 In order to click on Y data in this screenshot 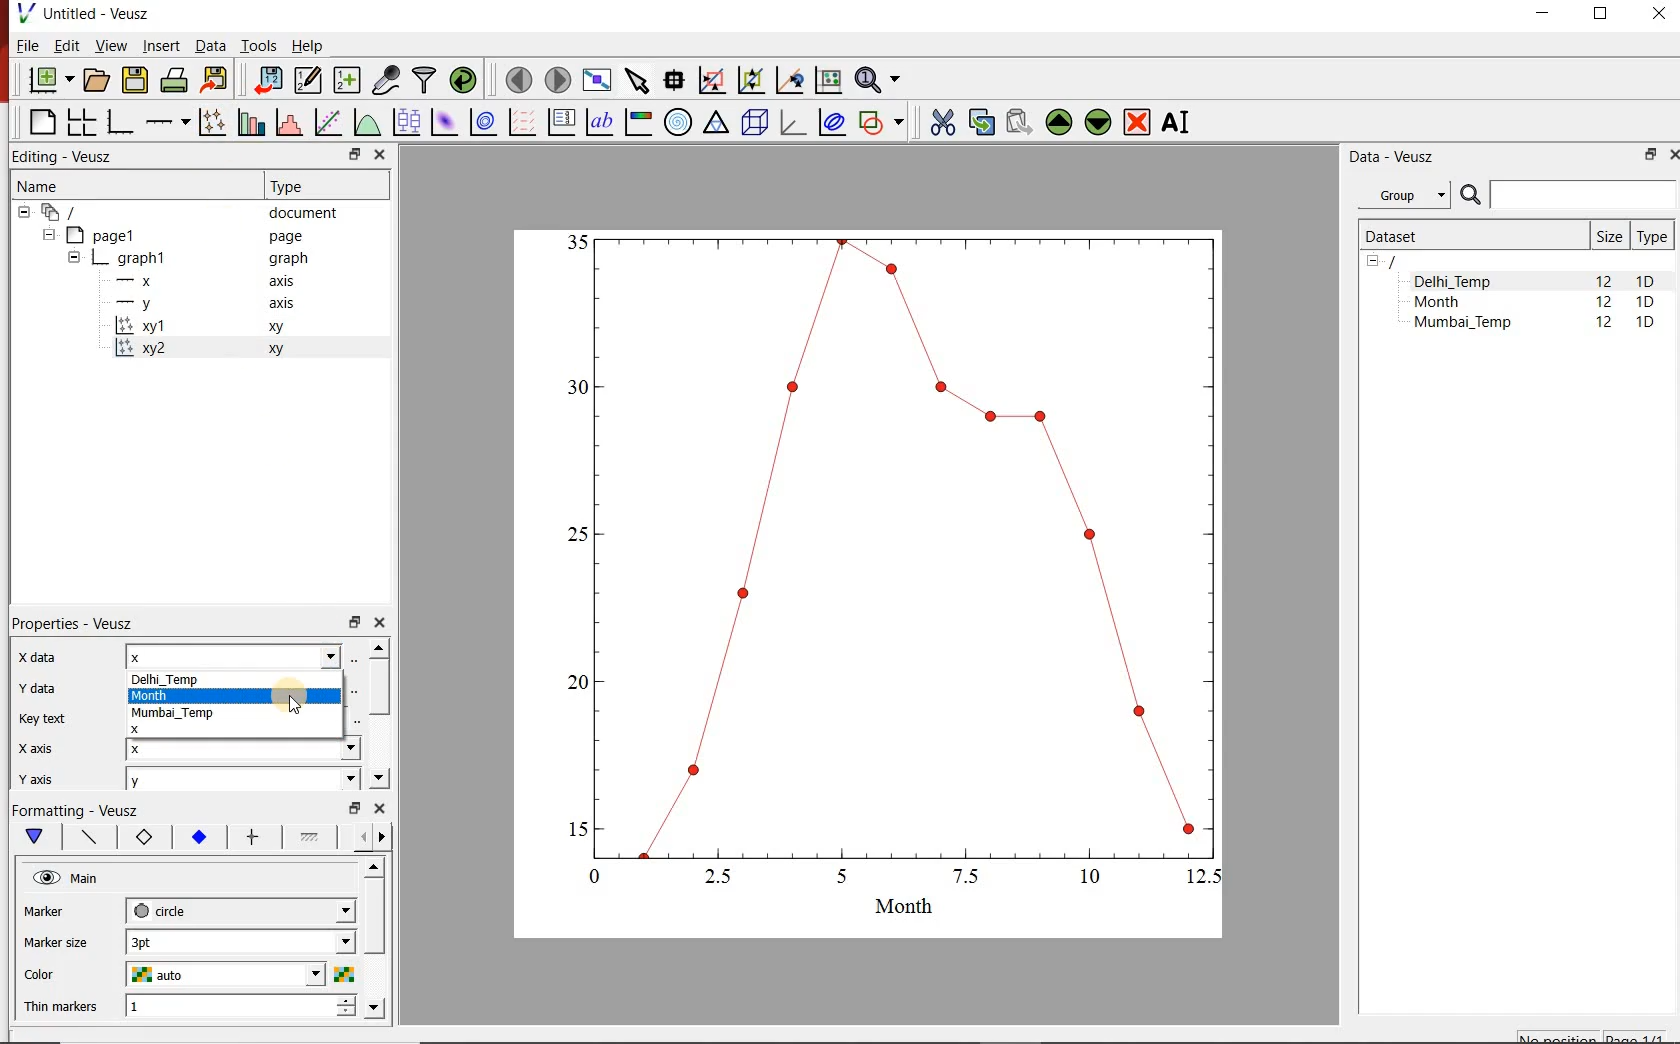, I will do `click(35, 687)`.